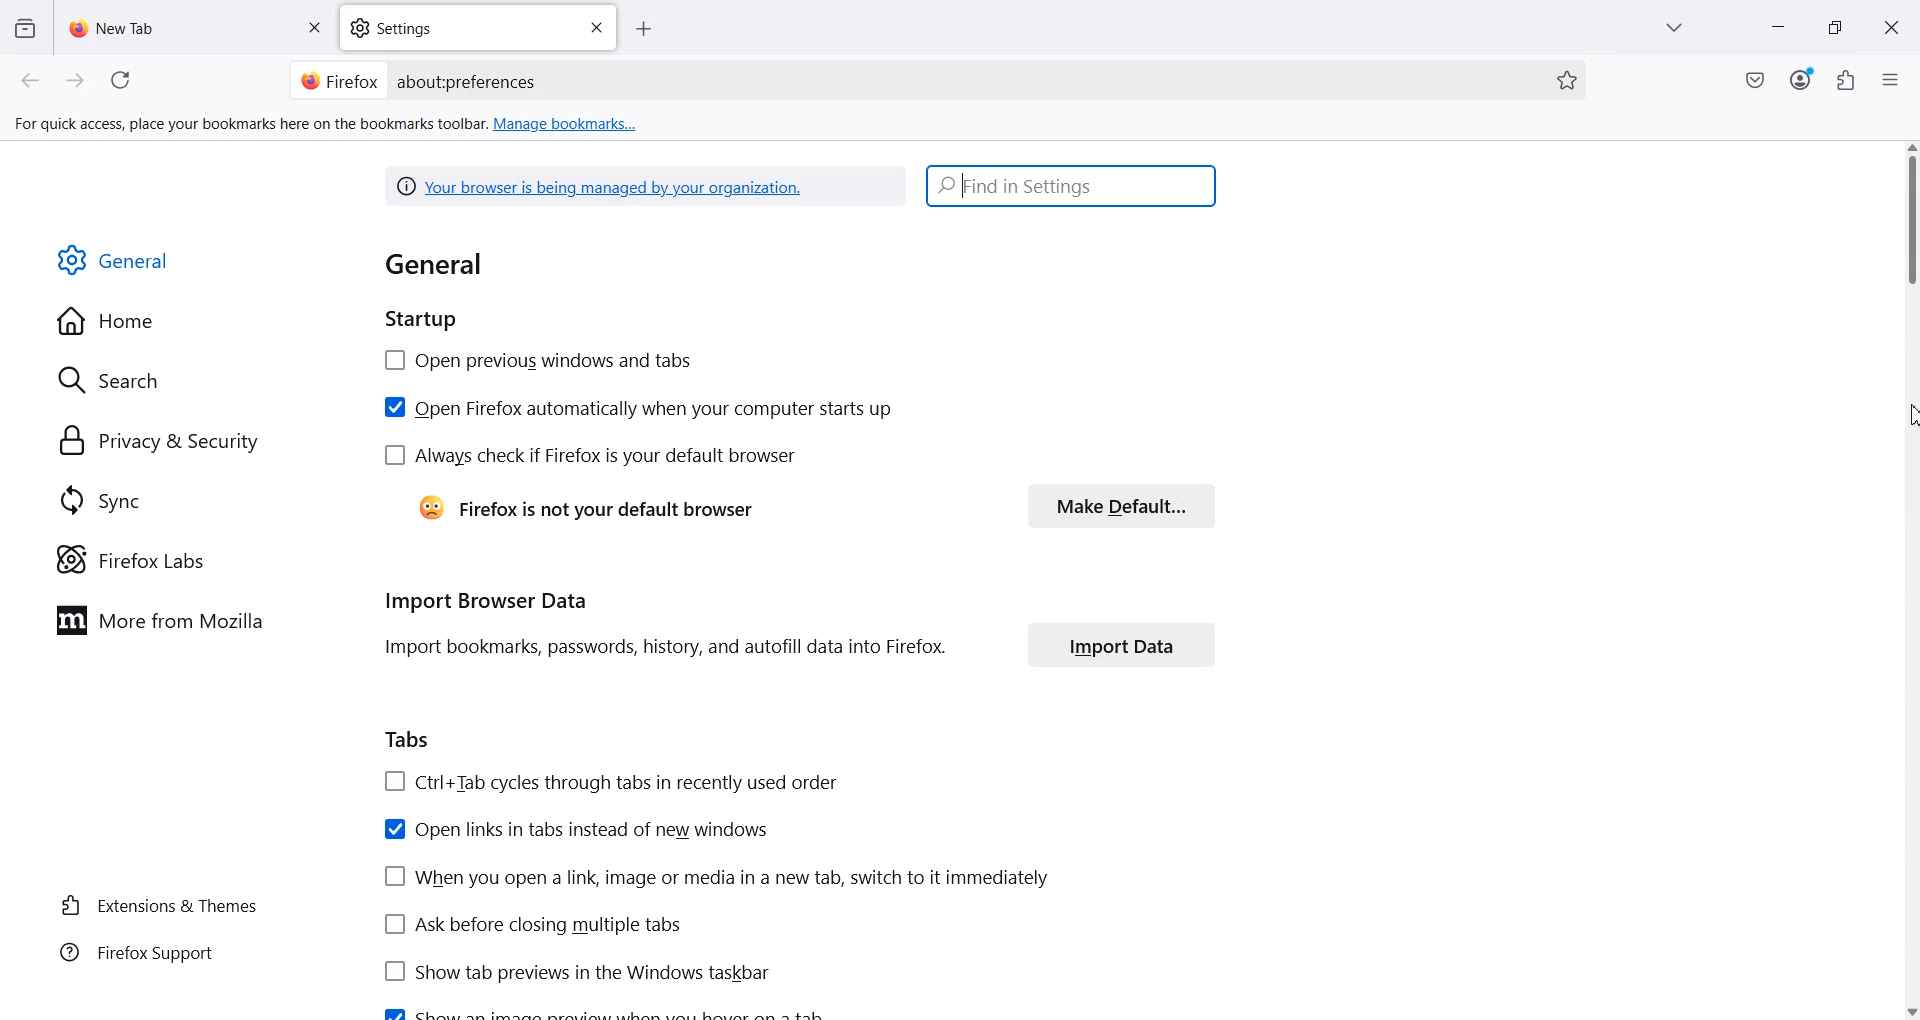 This screenshot has width=1920, height=1020. Describe the element at coordinates (118, 379) in the screenshot. I see `Q Search` at that location.